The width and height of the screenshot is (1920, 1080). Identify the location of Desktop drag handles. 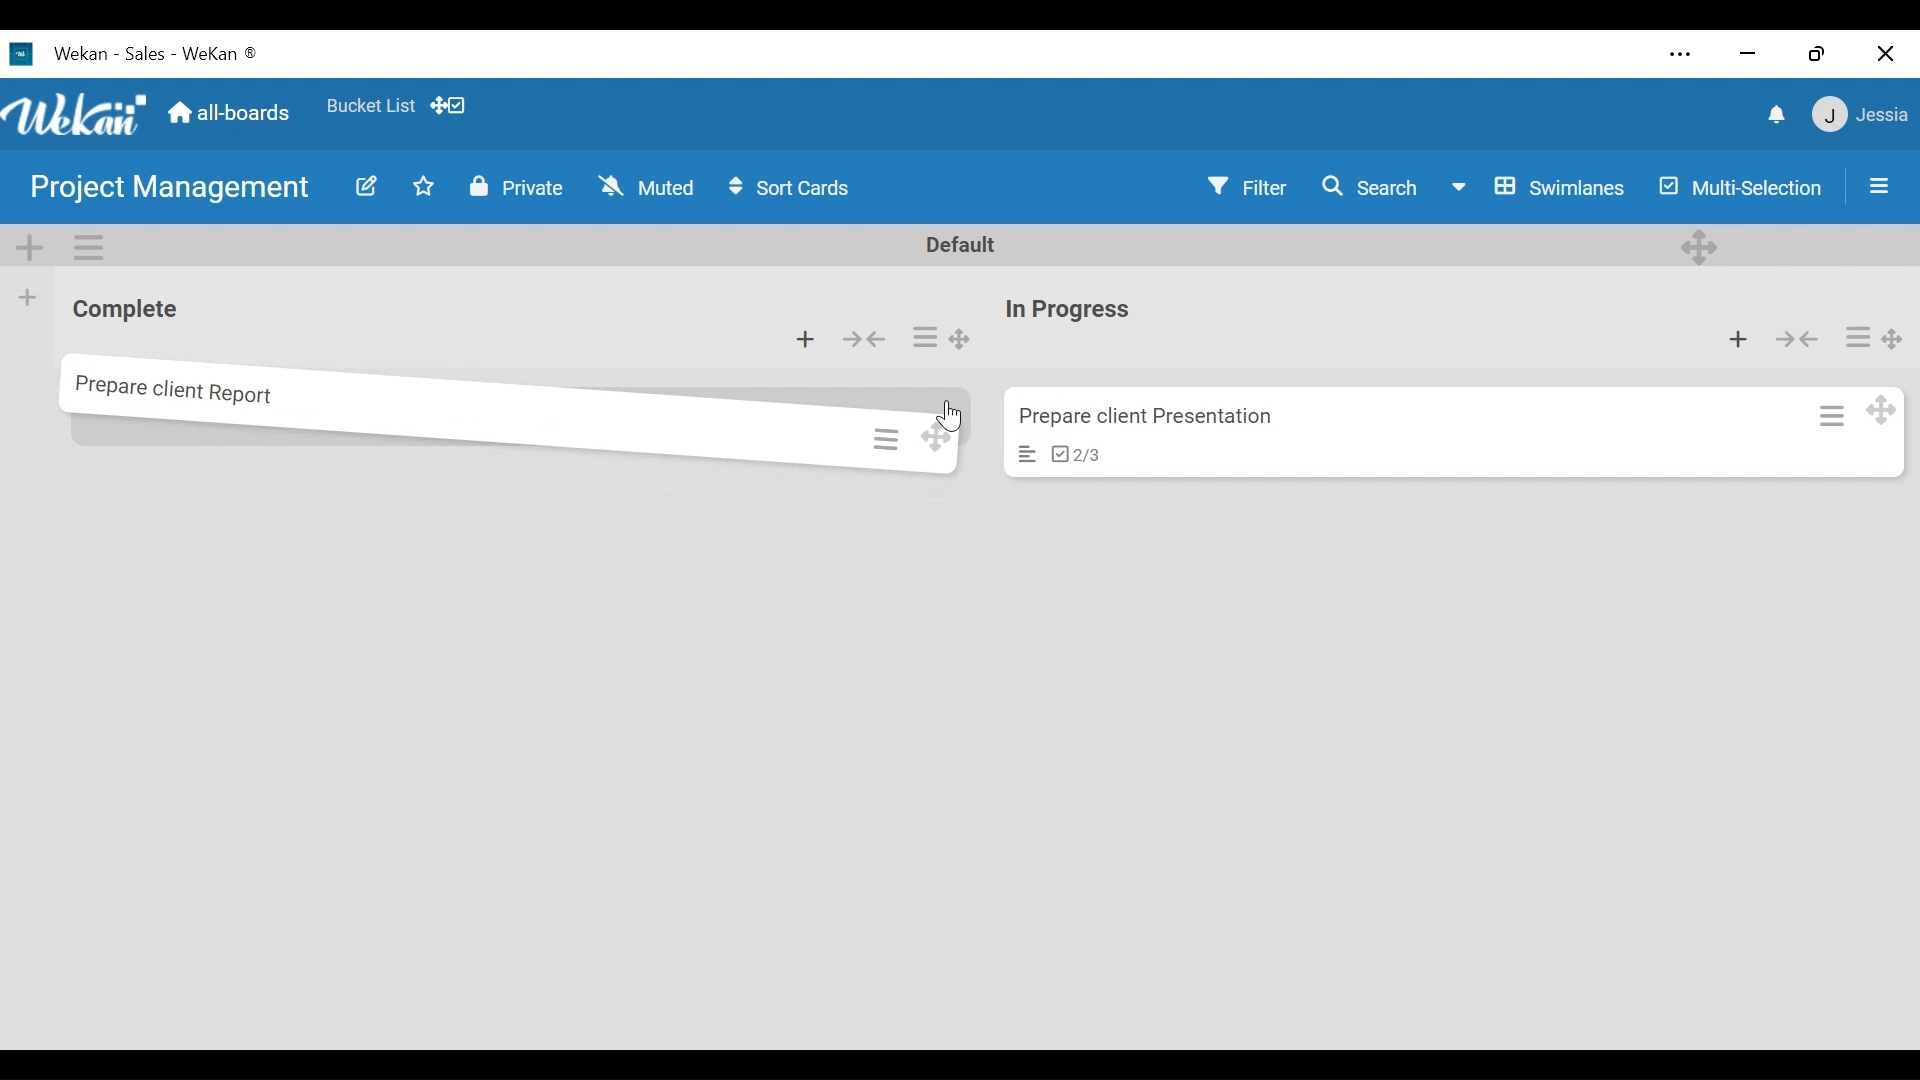
(1879, 419).